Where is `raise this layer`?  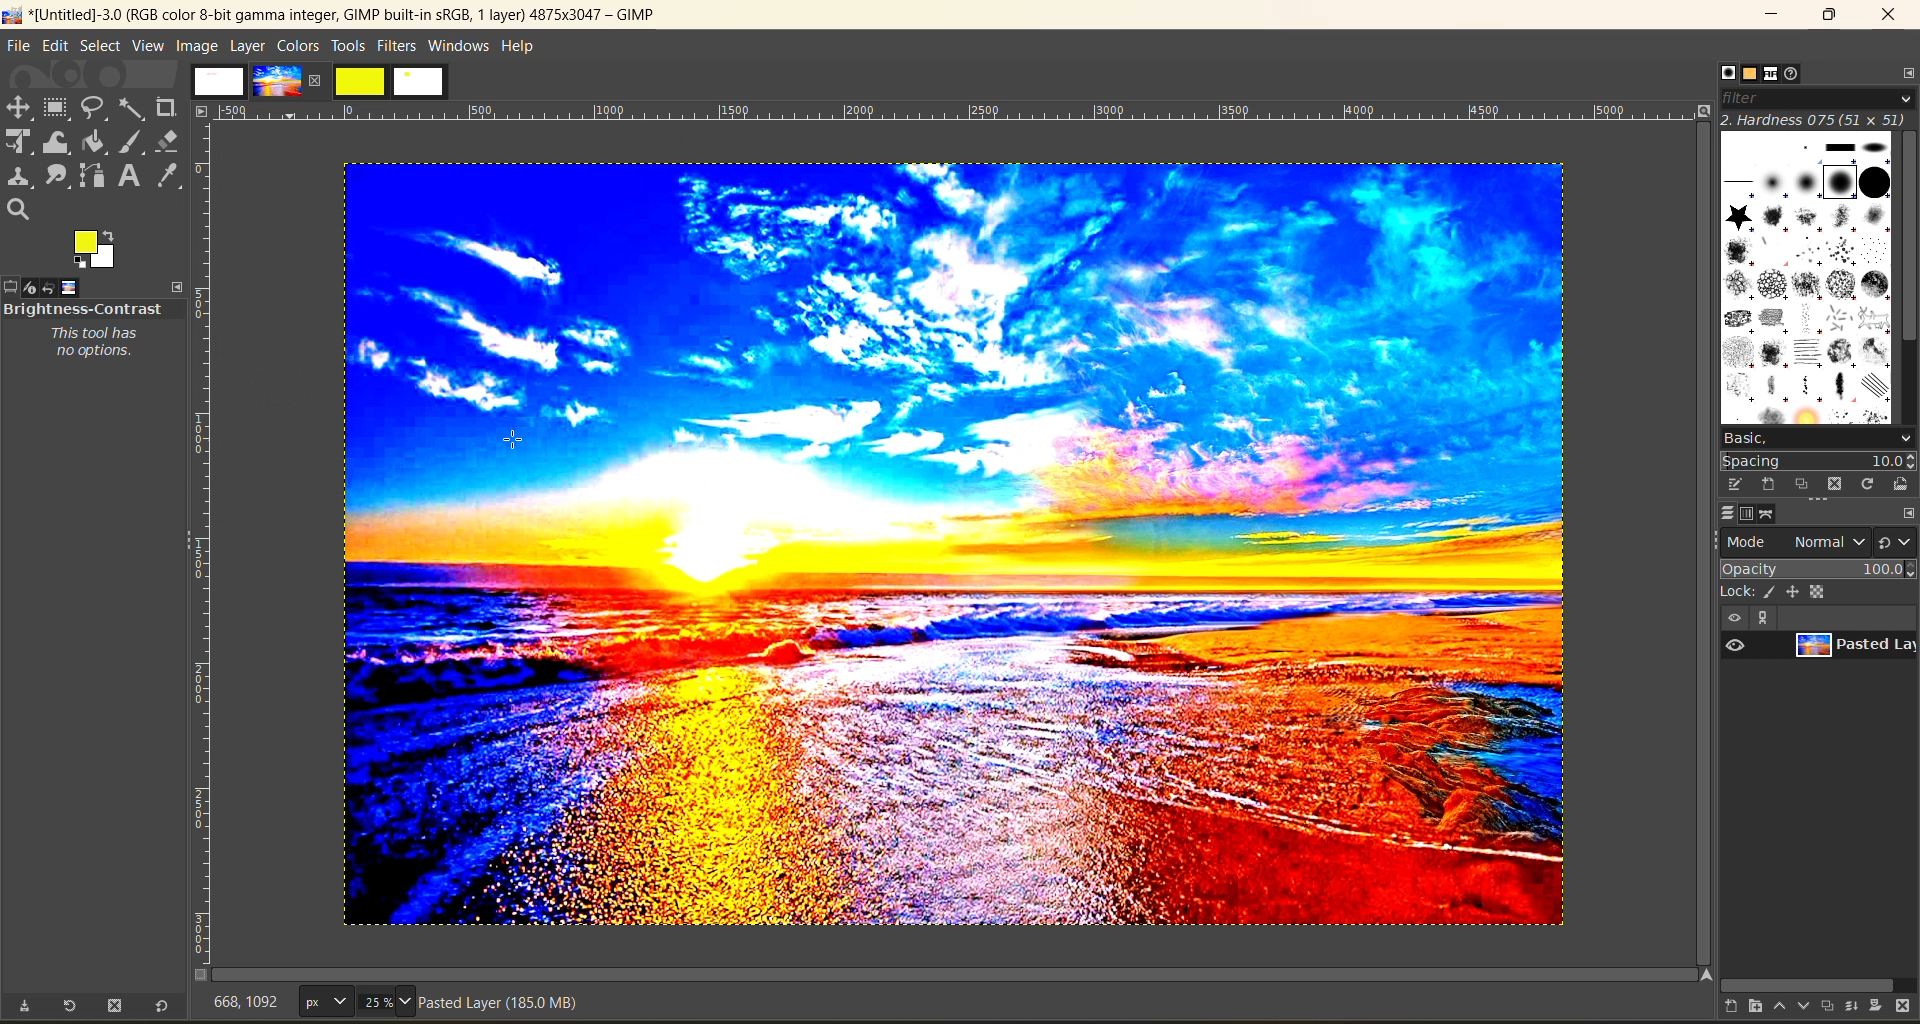 raise this layer is located at coordinates (1786, 1009).